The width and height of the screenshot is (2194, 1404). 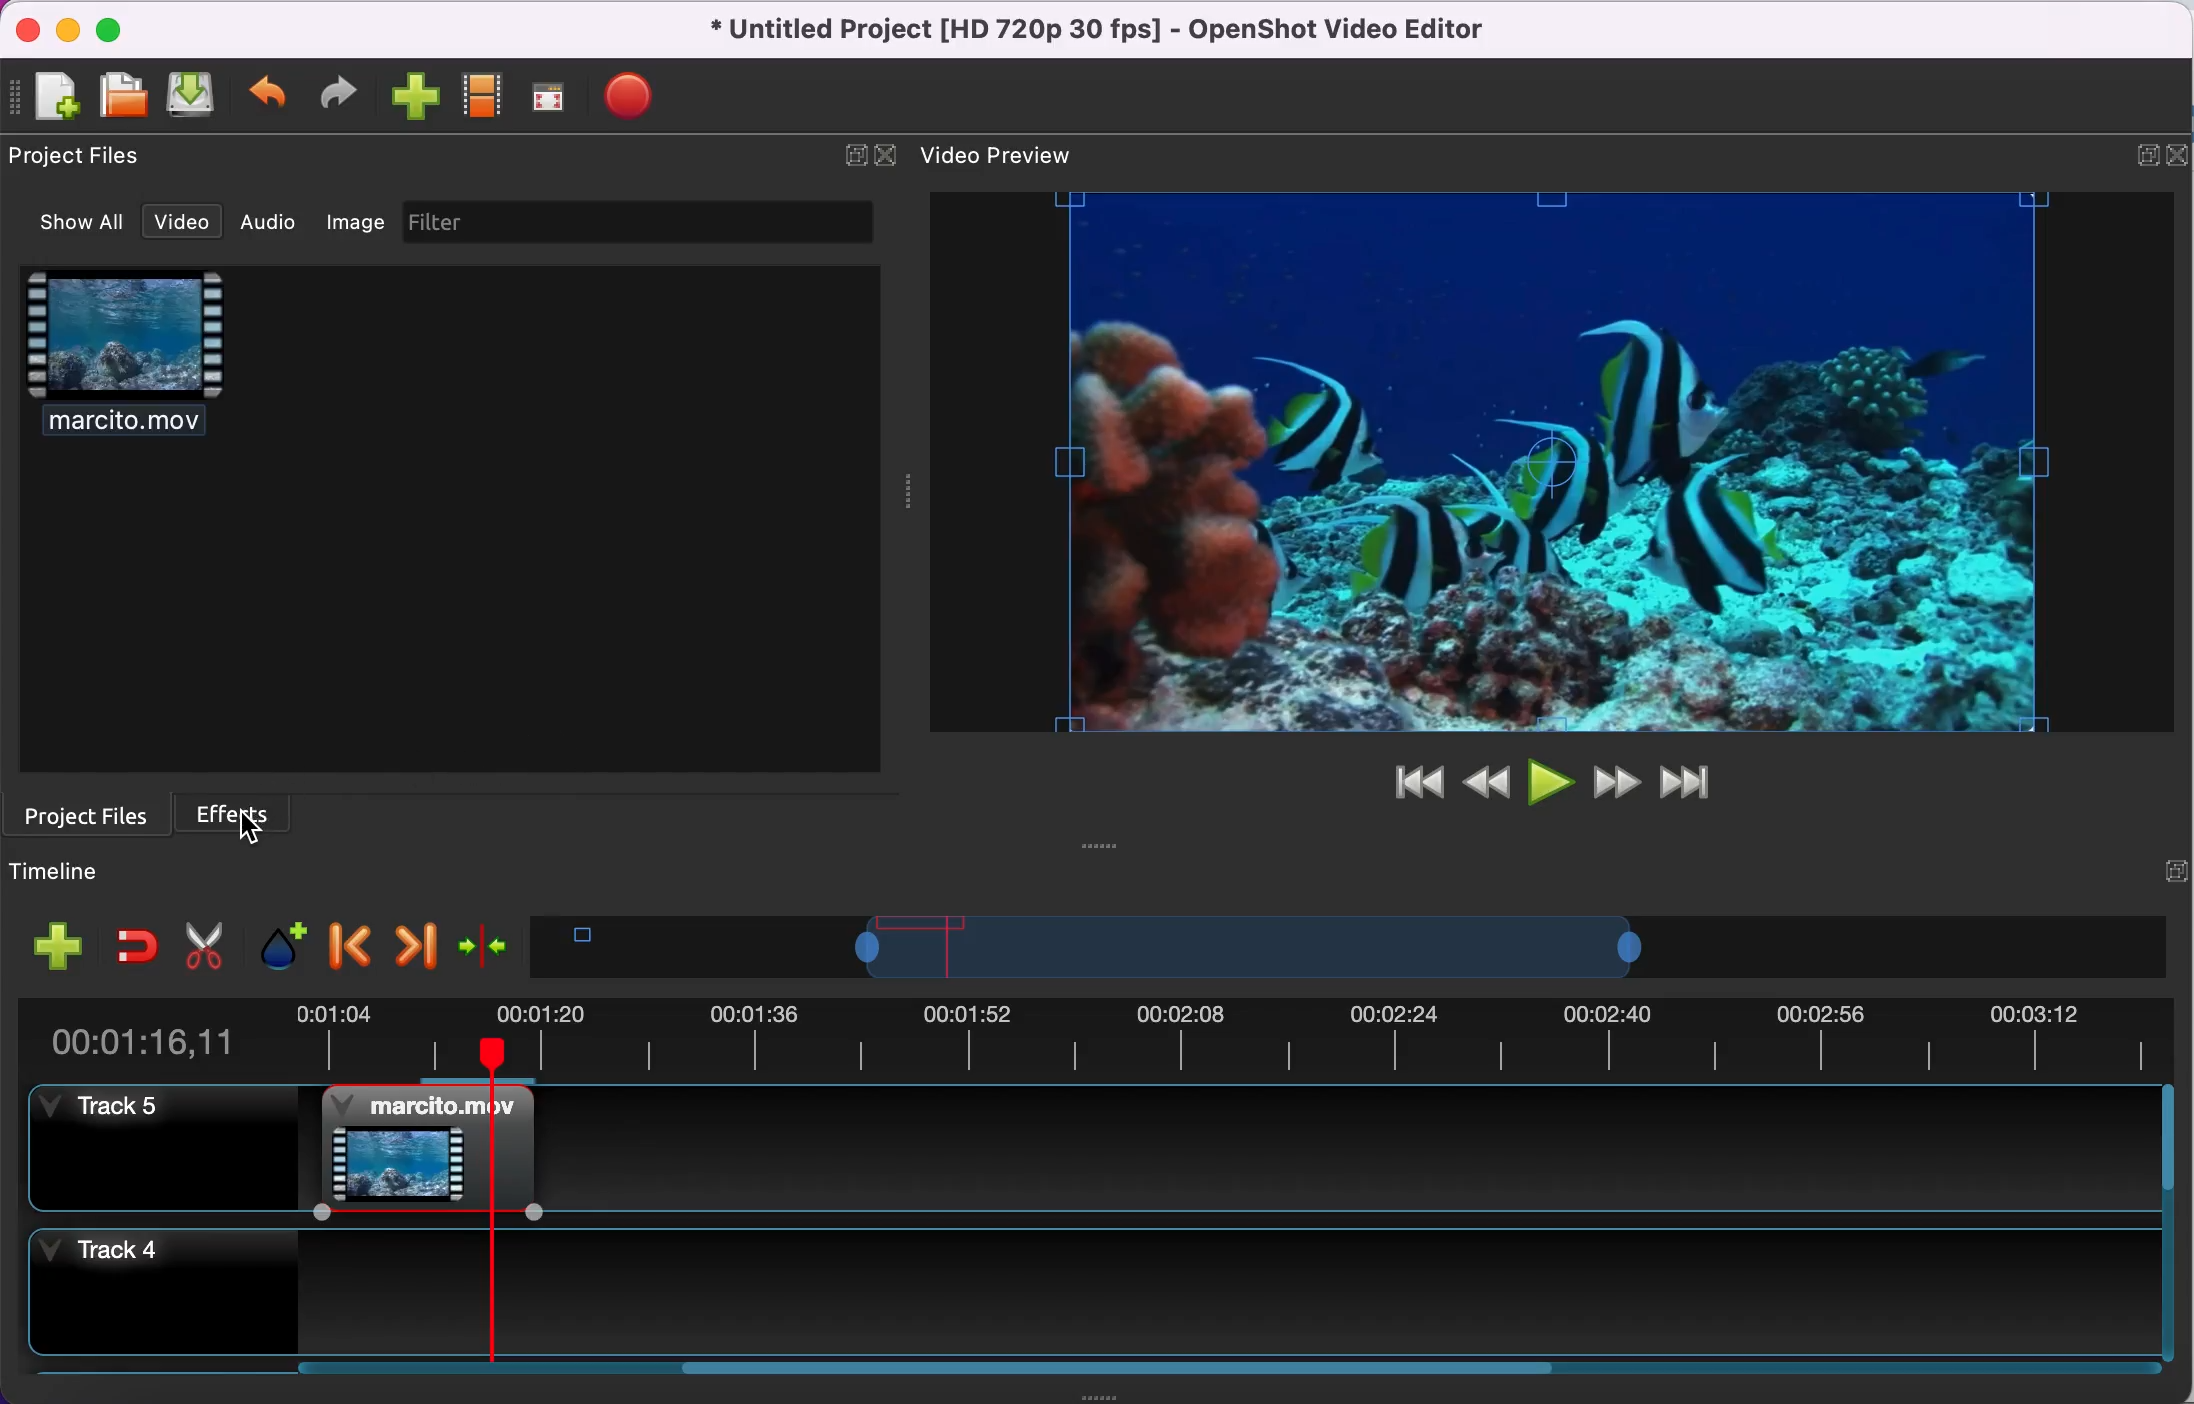 What do you see at coordinates (546, 101) in the screenshot?
I see `fullscreen` at bounding box center [546, 101].